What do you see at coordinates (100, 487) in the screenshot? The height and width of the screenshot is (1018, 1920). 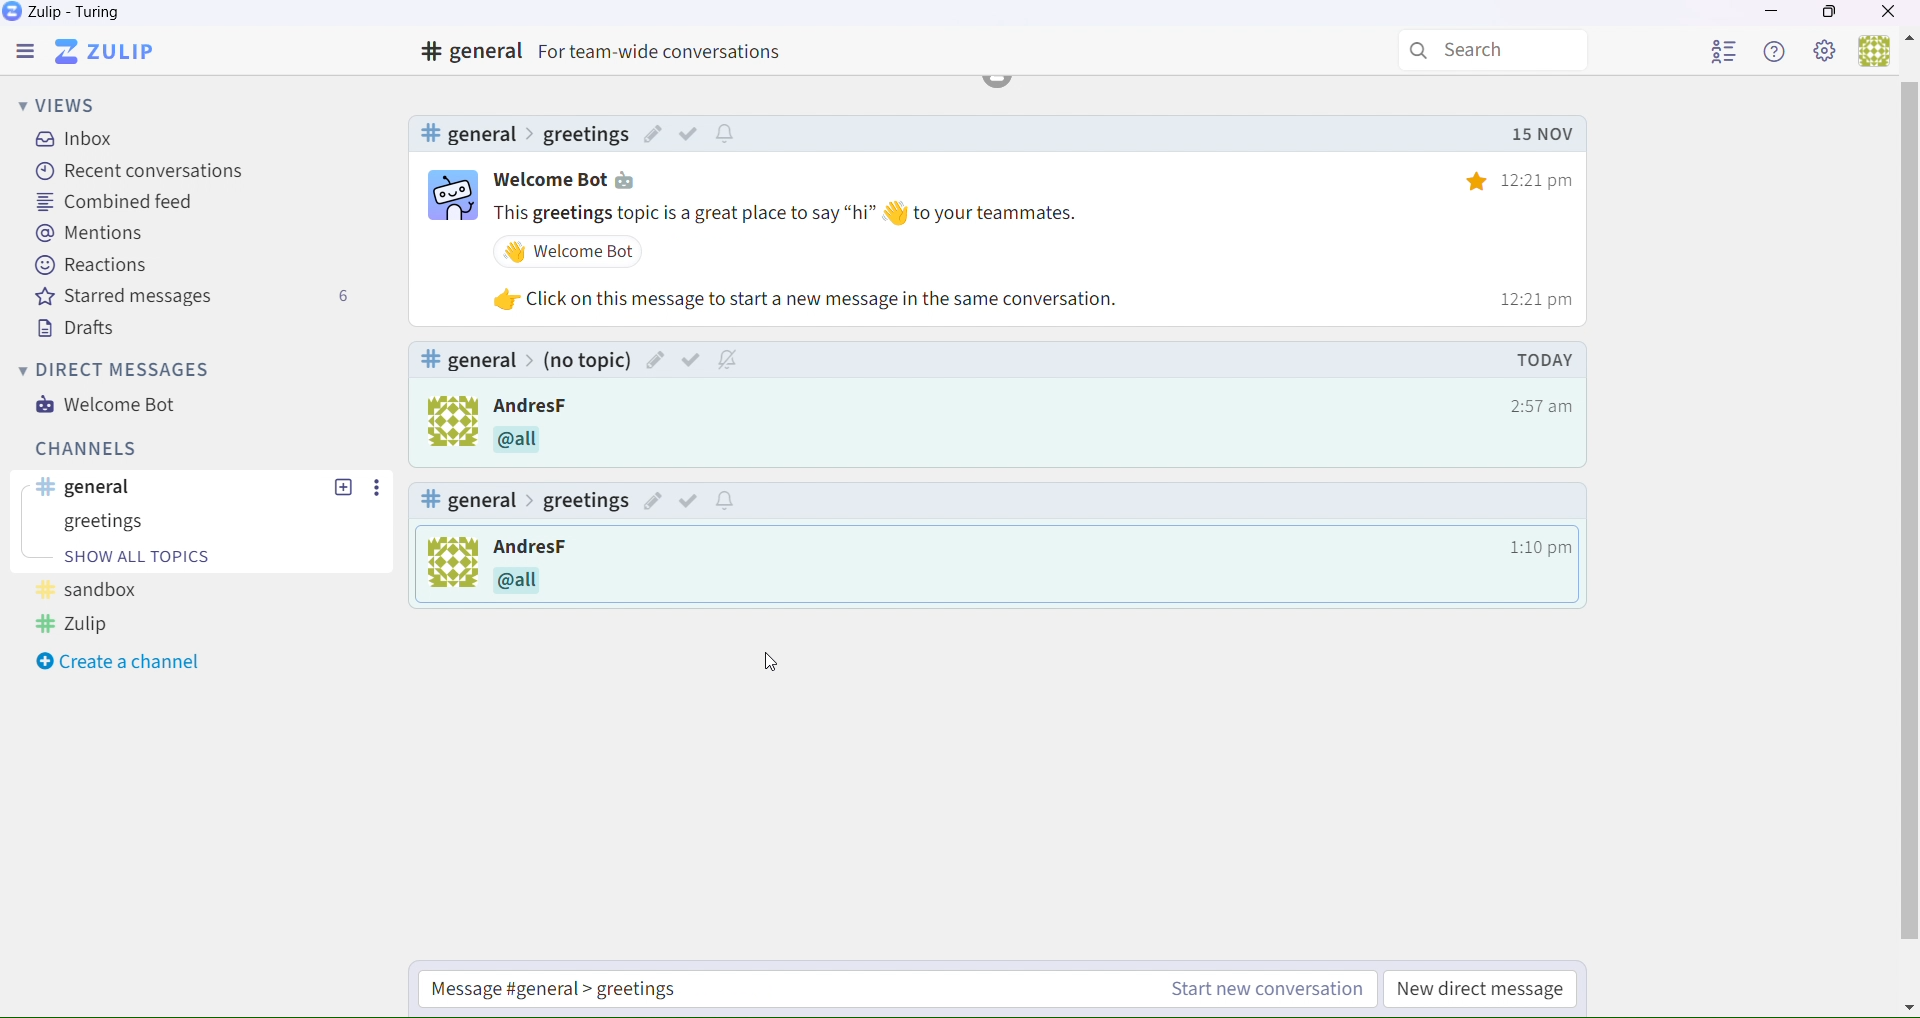 I see `General` at bounding box center [100, 487].